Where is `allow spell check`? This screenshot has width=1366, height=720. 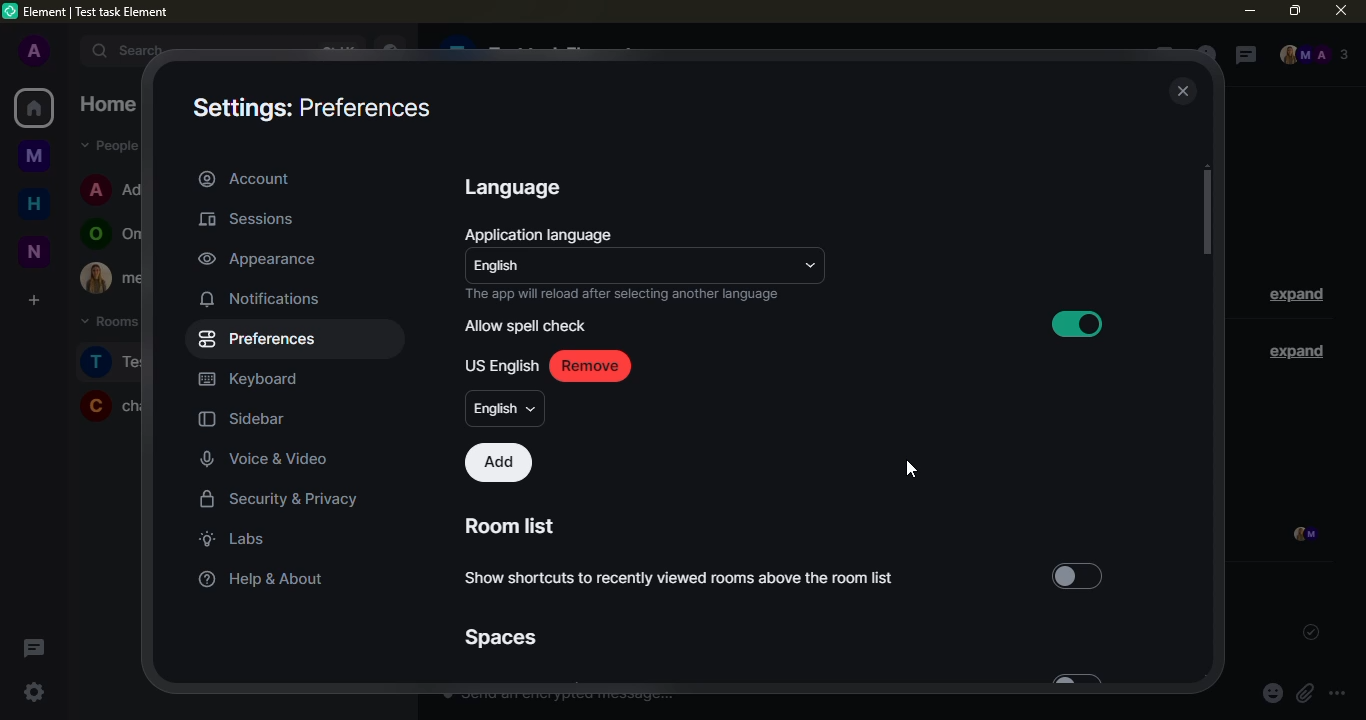
allow spell check is located at coordinates (527, 325).